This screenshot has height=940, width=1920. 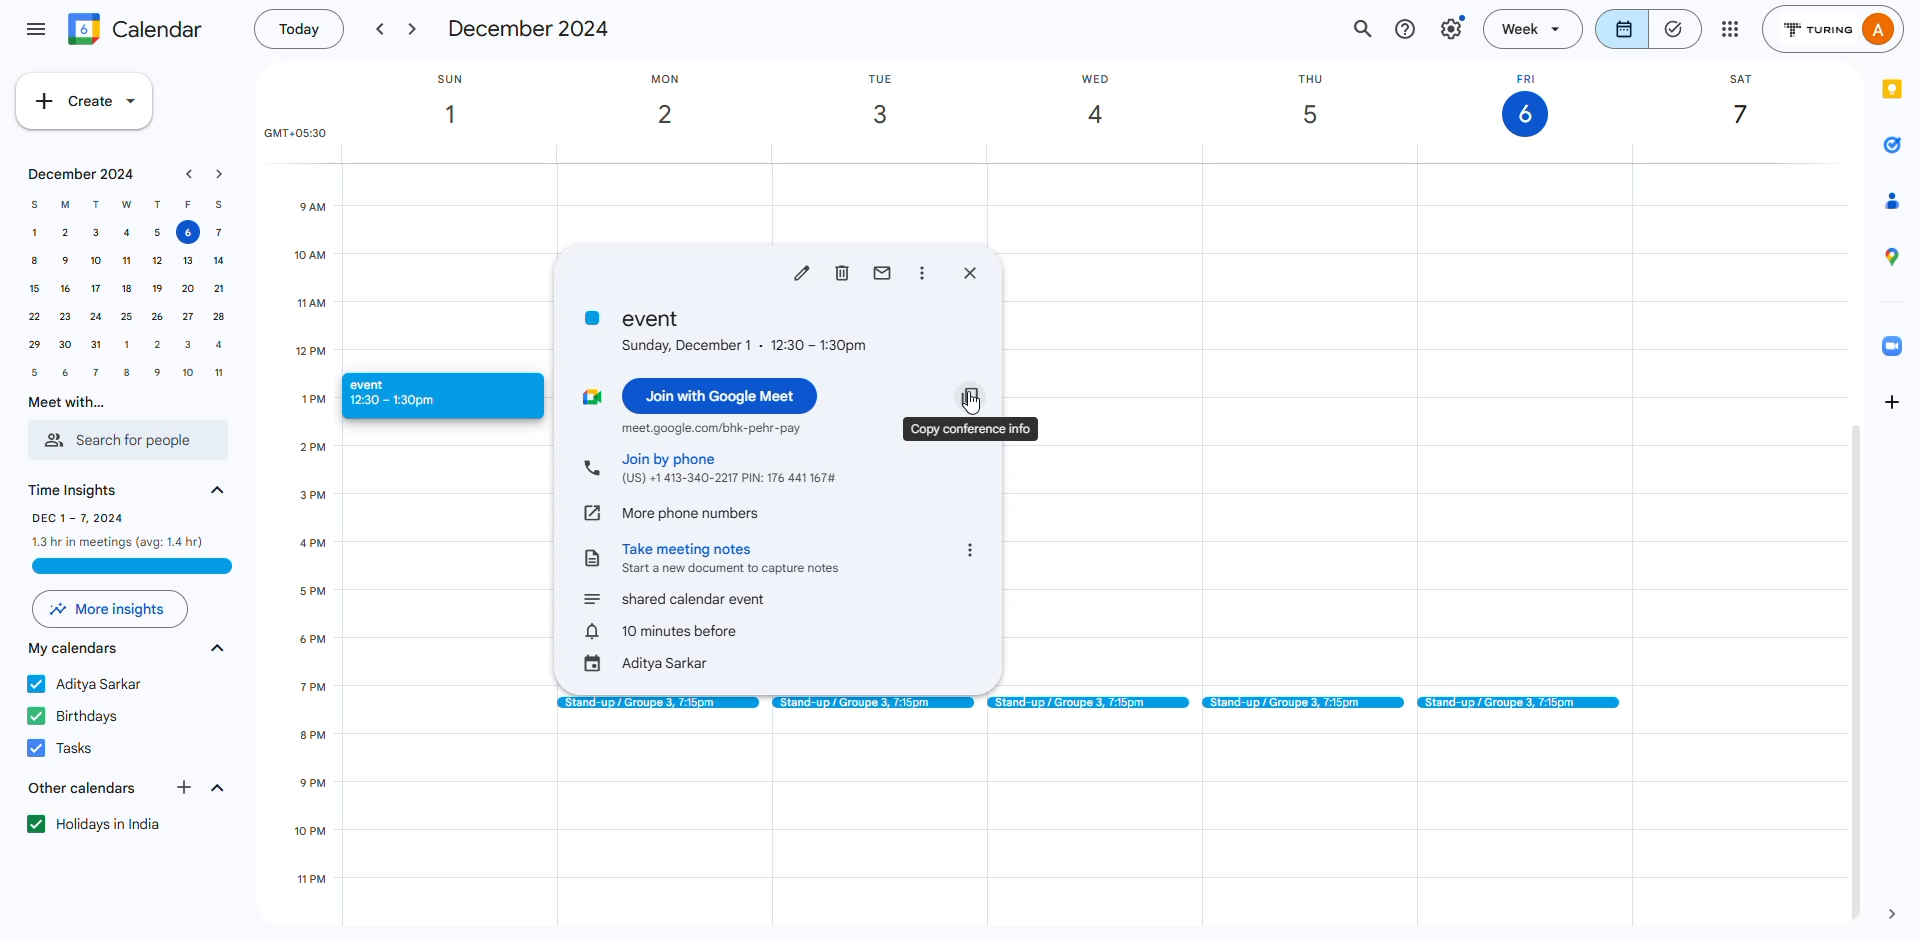 I want to click on wed 4, so click(x=1106, y=103).